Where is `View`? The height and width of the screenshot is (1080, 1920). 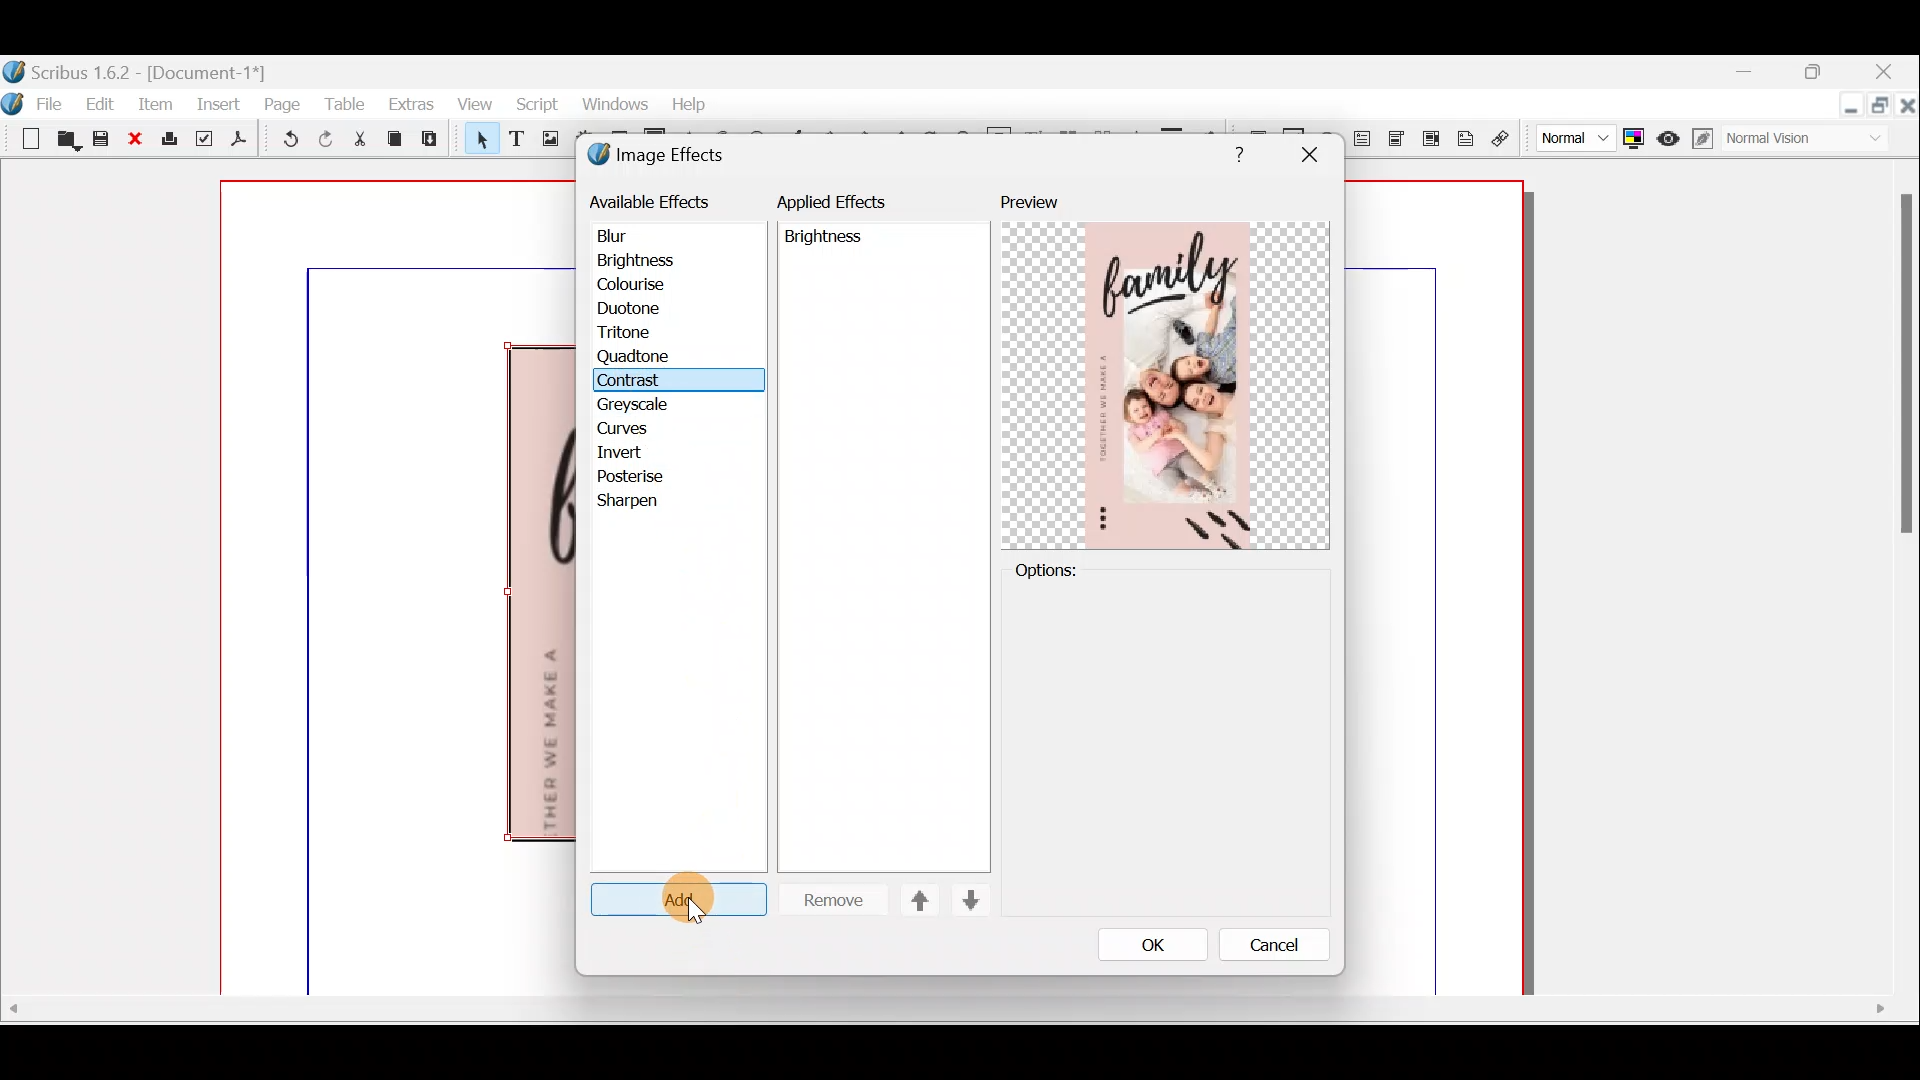 View is located at coordinates (472, 106).